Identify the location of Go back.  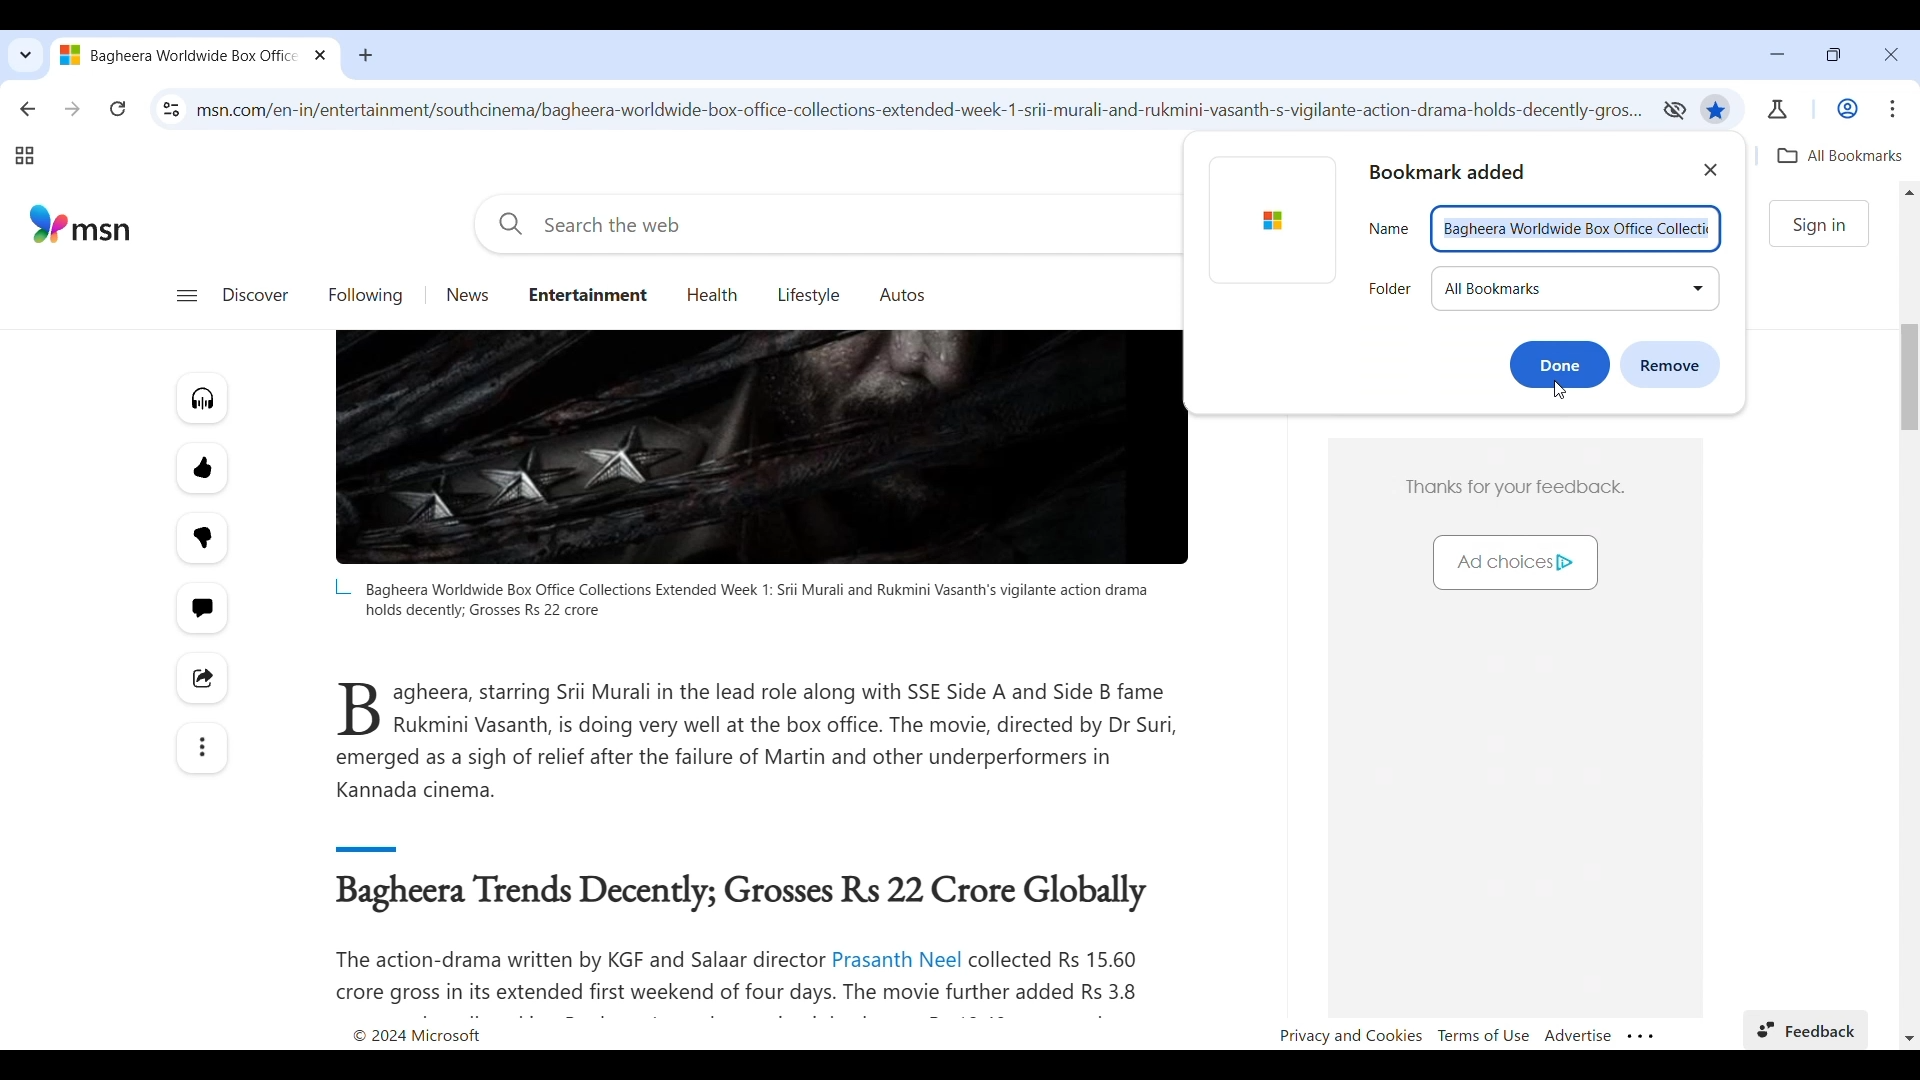
(28, 108).